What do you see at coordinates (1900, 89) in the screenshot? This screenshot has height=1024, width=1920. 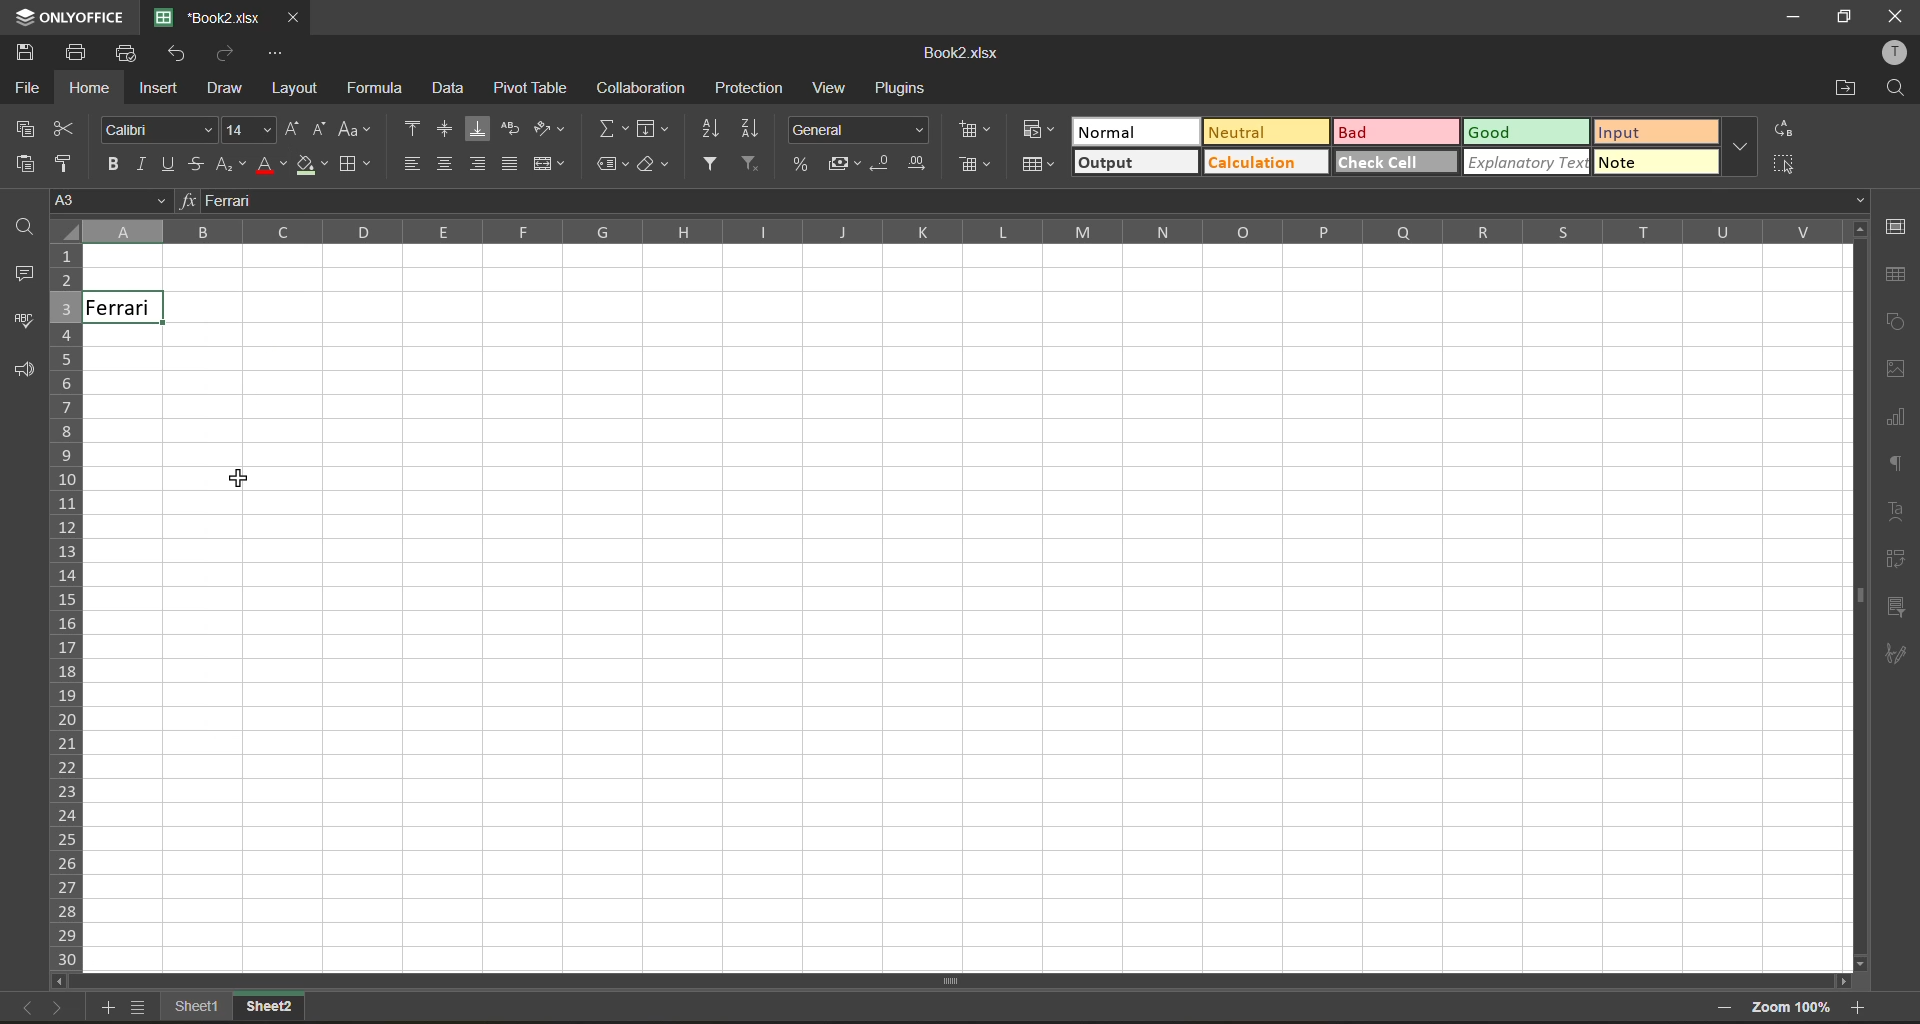 I see `find` at bounding box center [1900, 89].